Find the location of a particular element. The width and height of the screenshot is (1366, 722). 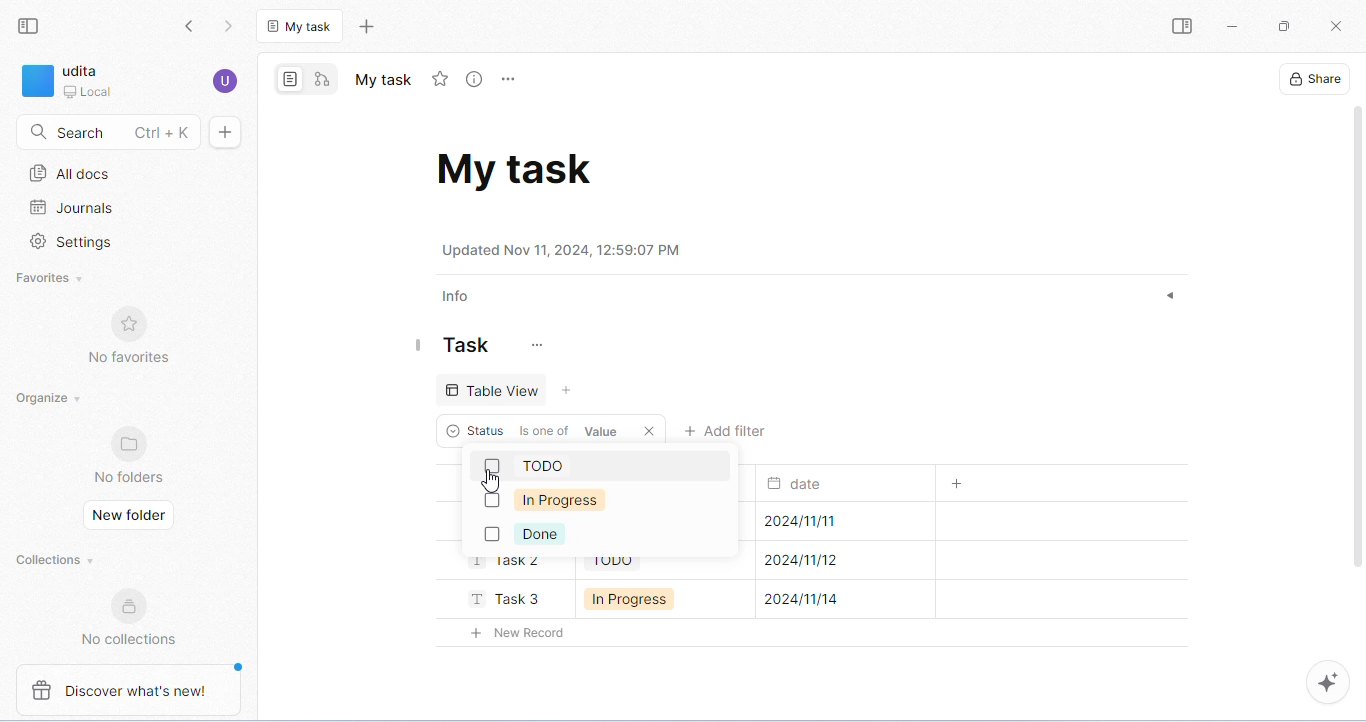

settings is located at coordinates (72, 244).